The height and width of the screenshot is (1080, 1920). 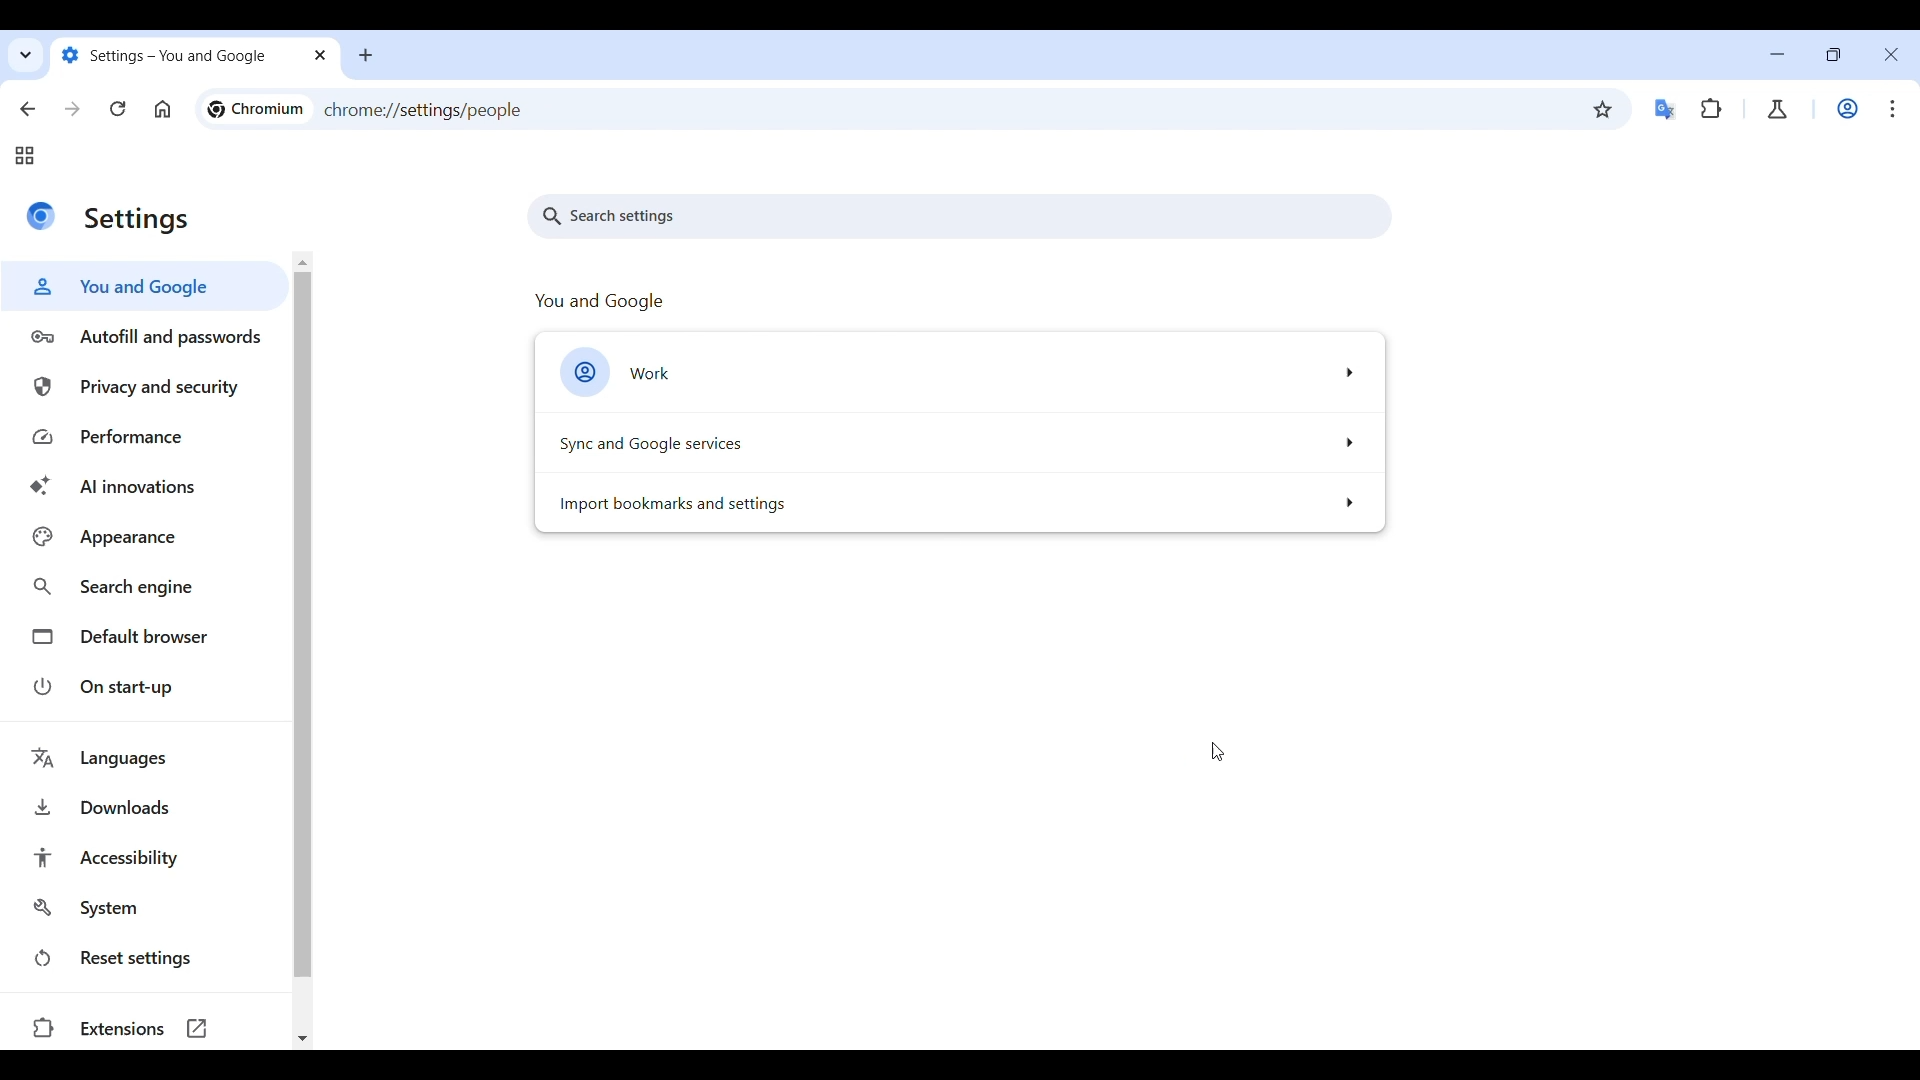 What do you see at coordinates (200, 56) in the screenshot?
I see `settings- you and google` at bounding box center [200, 56].